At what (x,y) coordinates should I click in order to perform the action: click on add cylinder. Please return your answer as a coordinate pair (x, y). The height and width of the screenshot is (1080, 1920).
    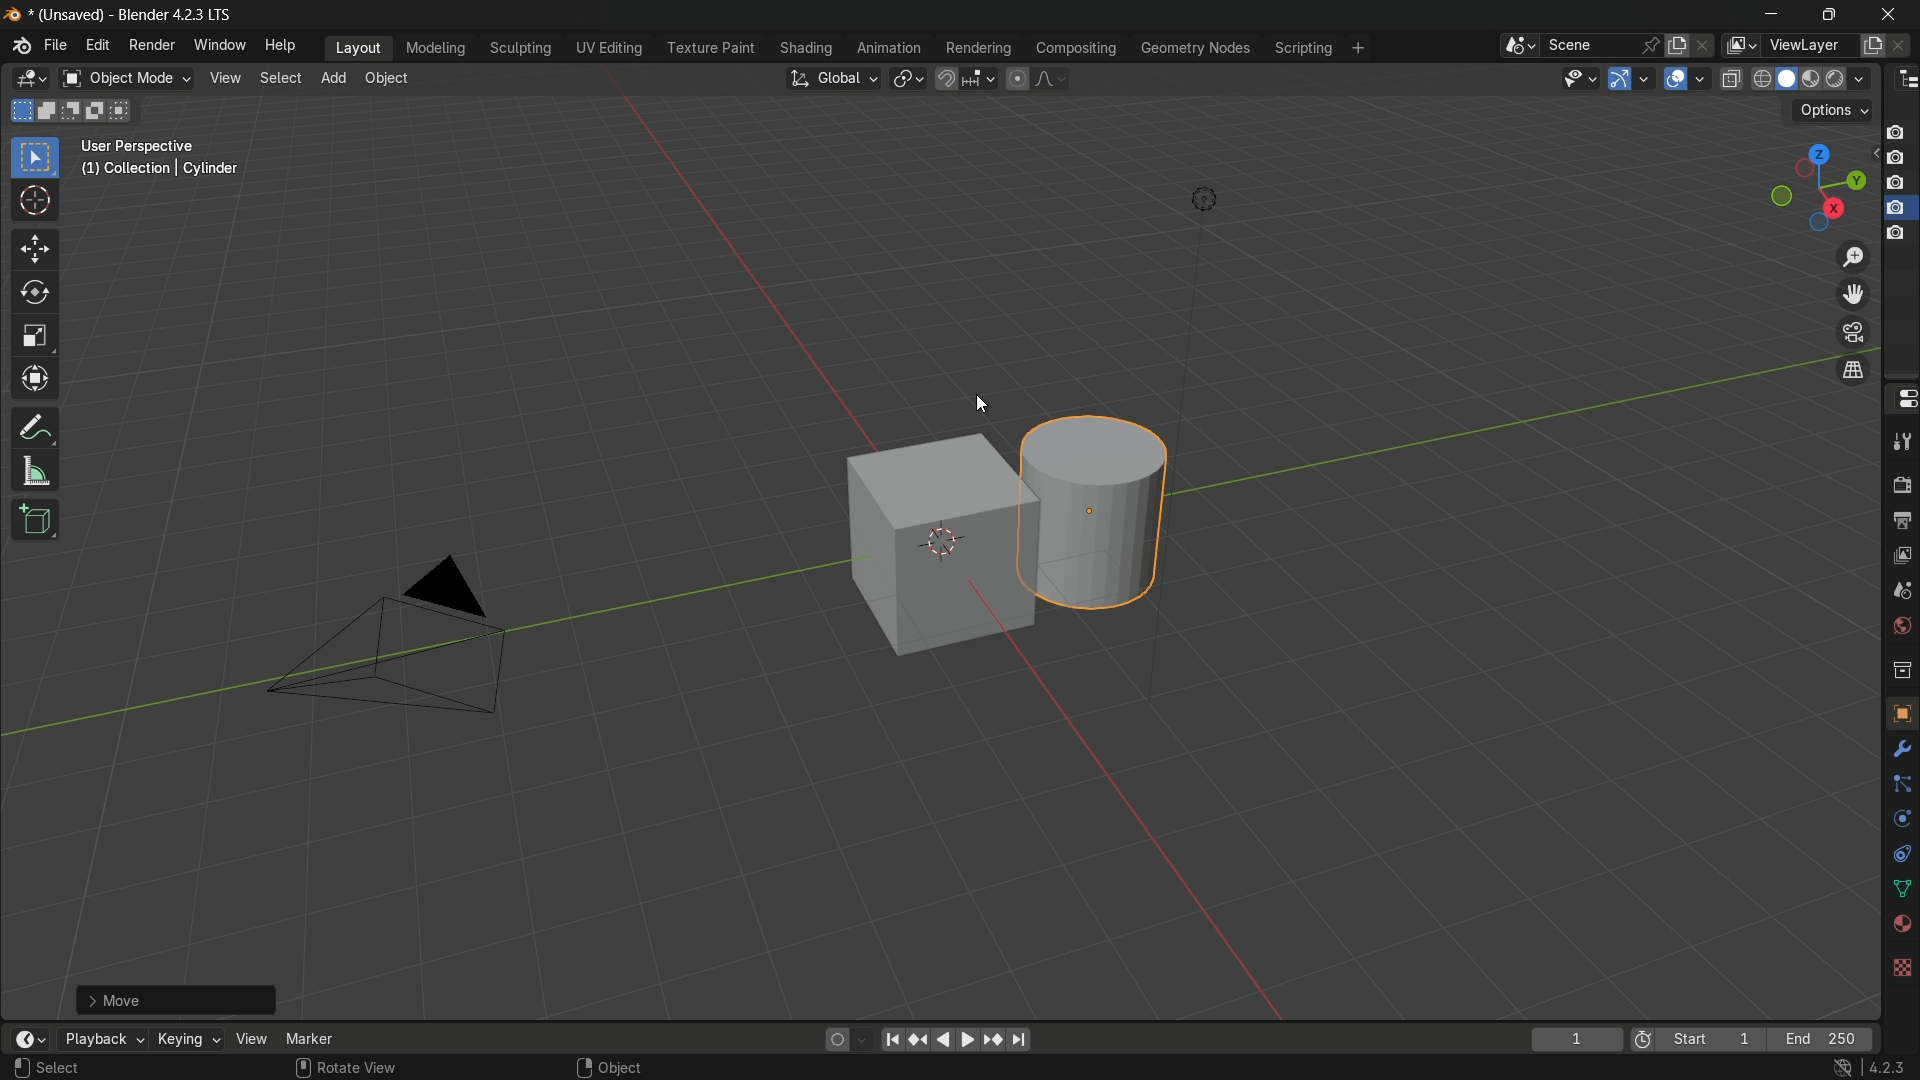
    Looking at the image, I should click on (180, 994).